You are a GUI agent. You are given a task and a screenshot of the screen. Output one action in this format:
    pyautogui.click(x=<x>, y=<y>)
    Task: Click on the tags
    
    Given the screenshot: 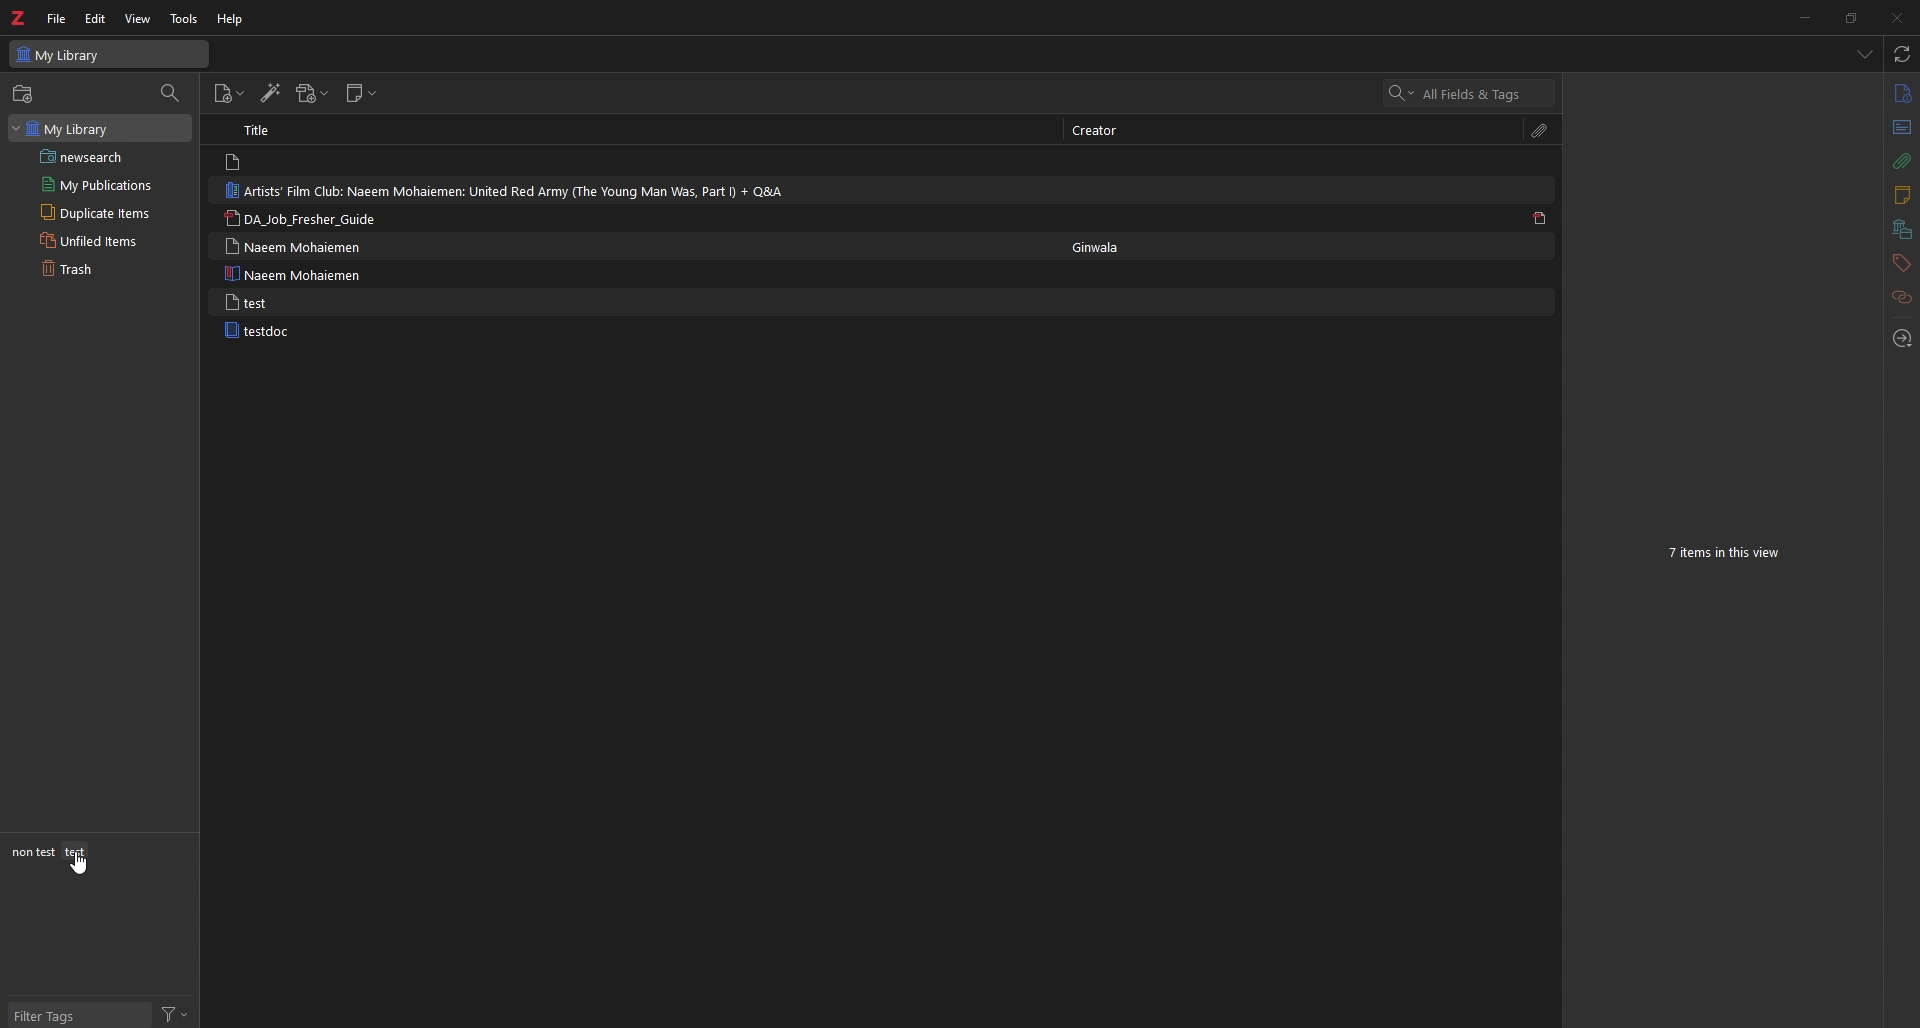 What is the action you would take?
    pyautogui.click(x=1901, y=262)
    